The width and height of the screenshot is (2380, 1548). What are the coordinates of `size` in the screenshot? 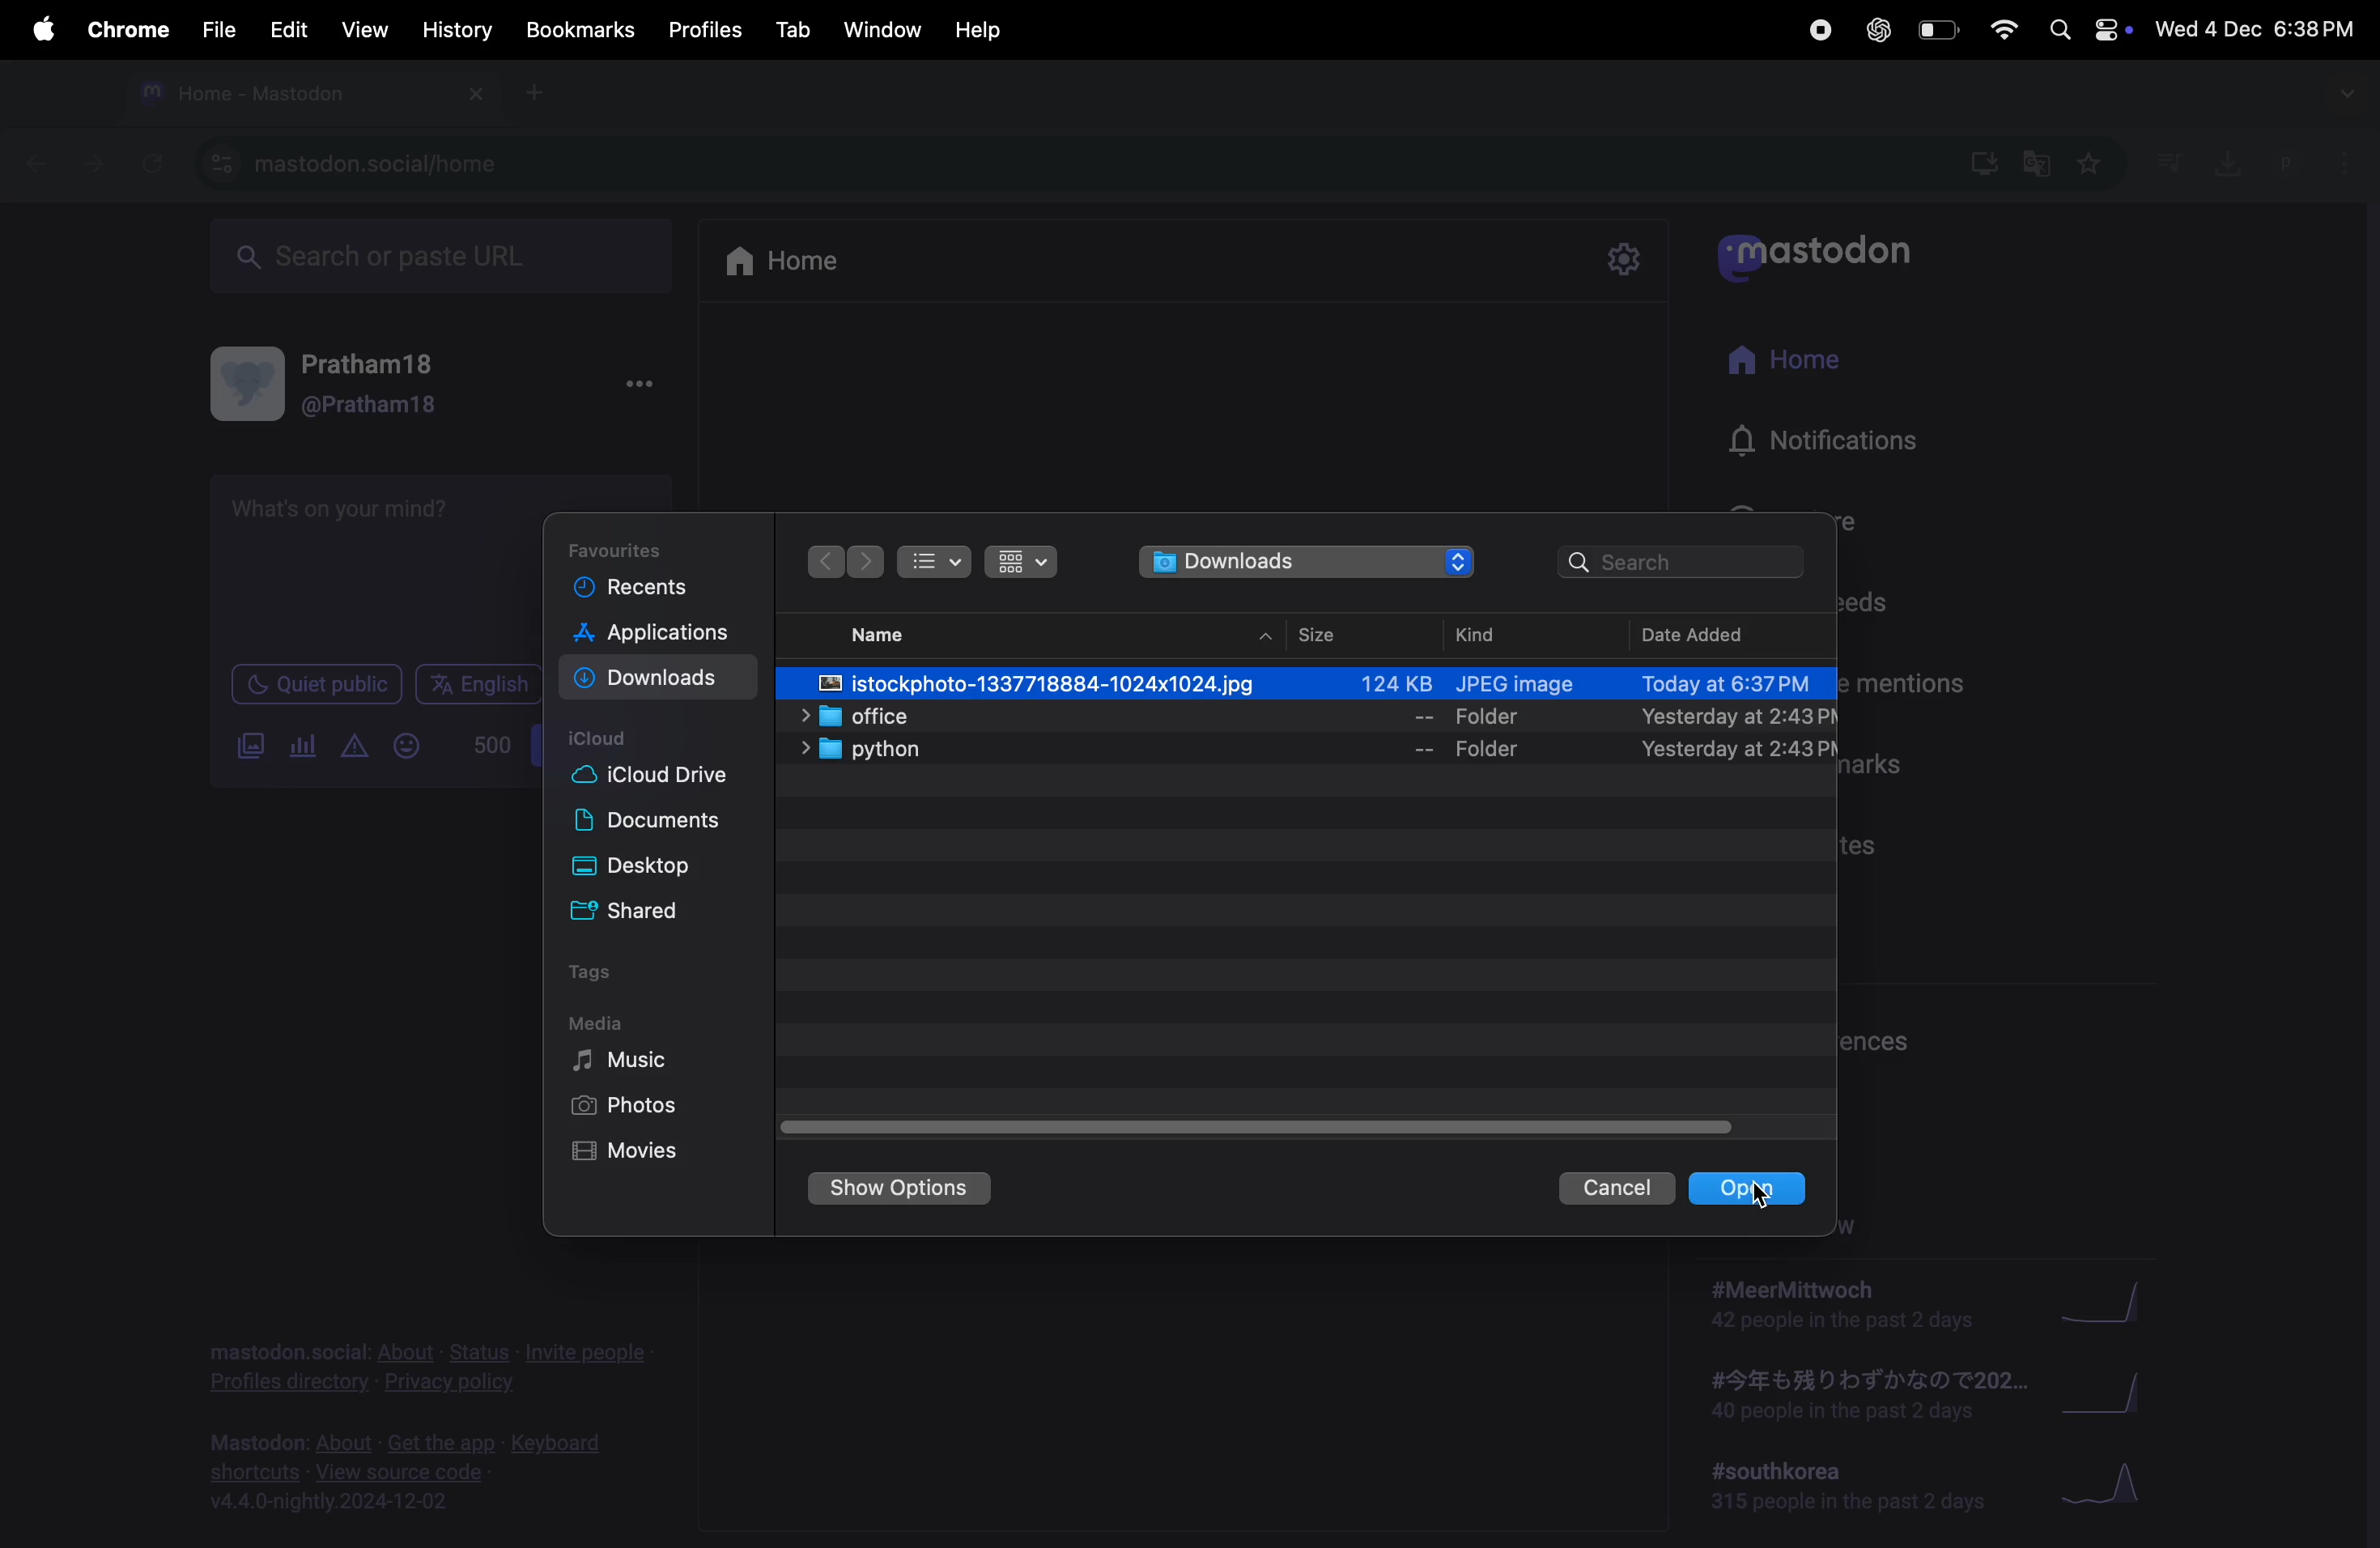 It's located at (1317, 629).